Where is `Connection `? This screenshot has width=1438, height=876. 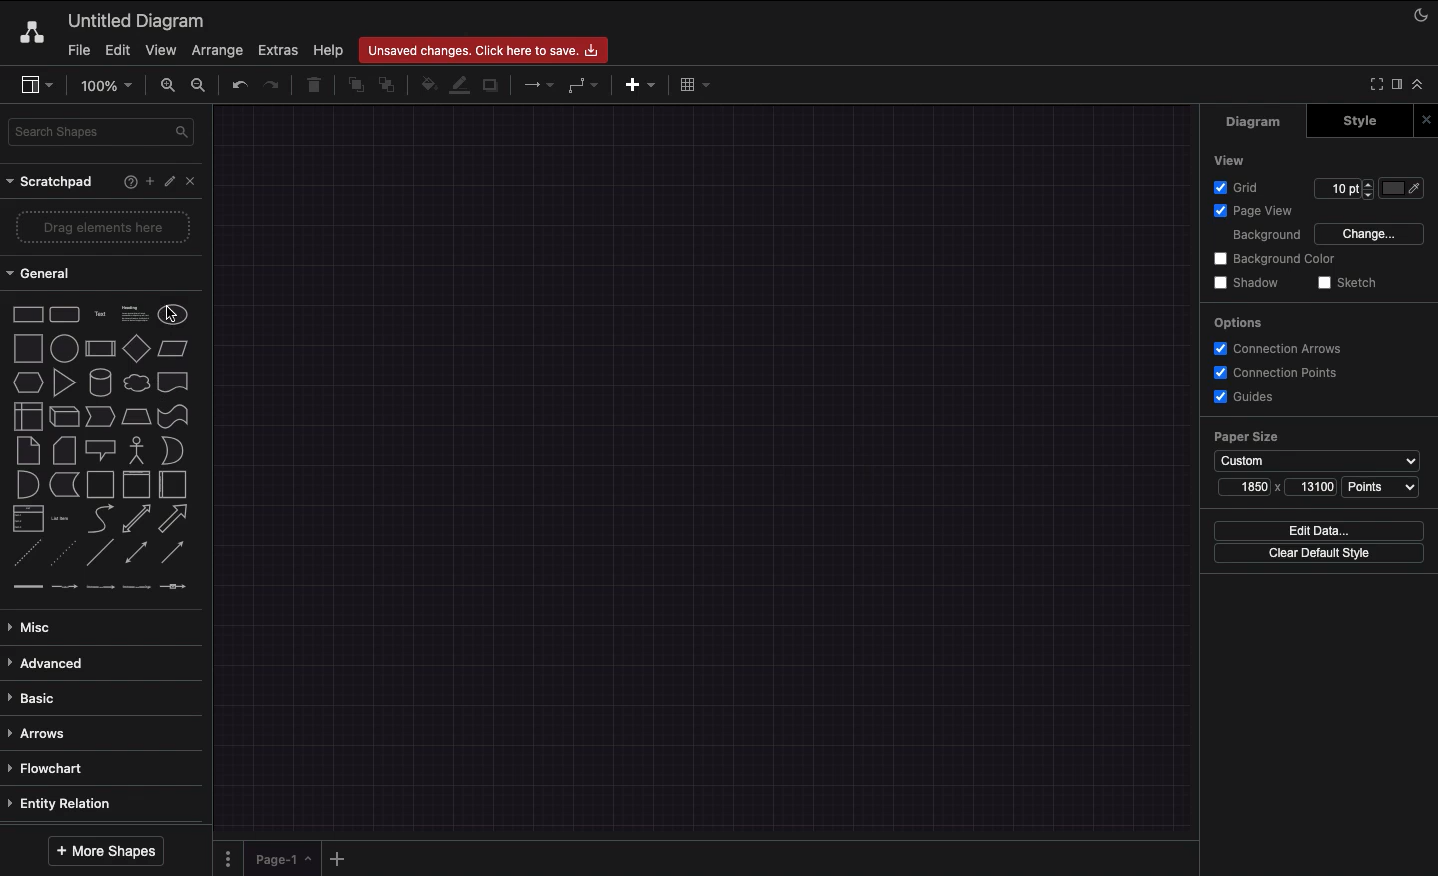
Connection  is located at coordinates (539, 85).